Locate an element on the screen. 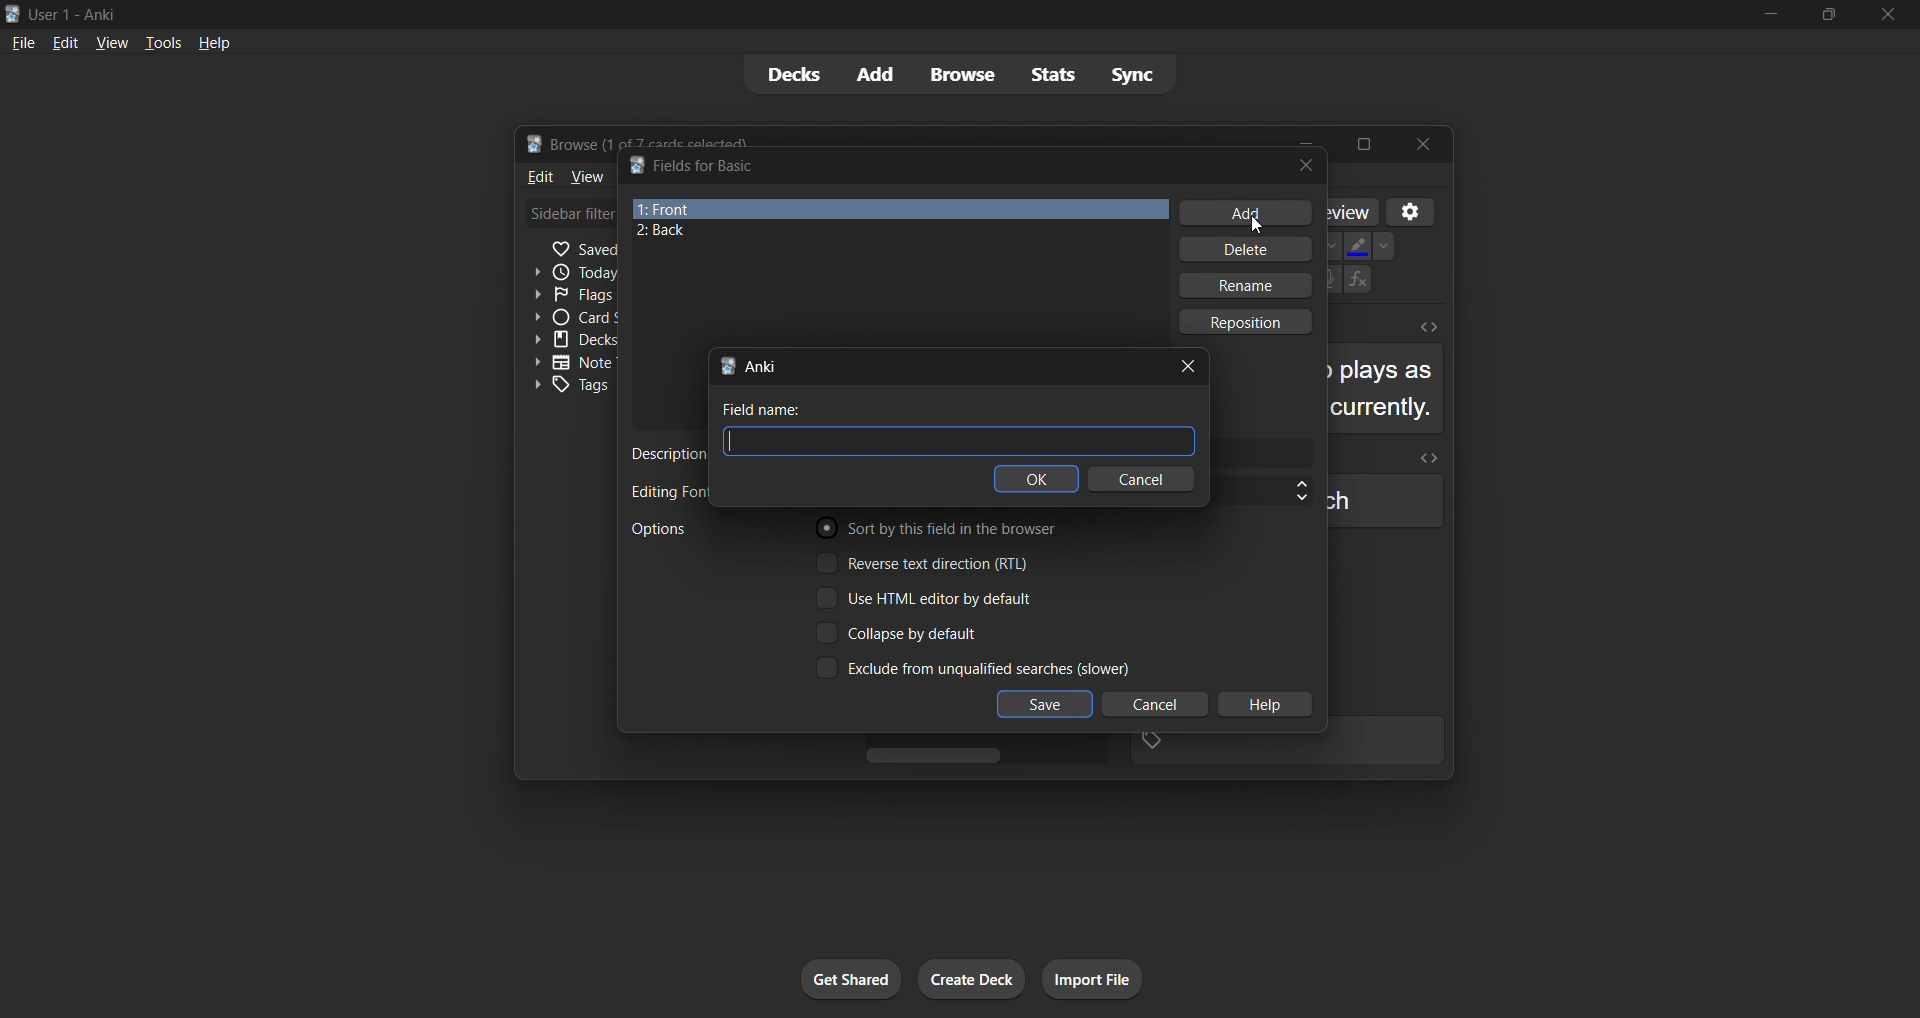  Fill color is located at coordinates (1355, 244).